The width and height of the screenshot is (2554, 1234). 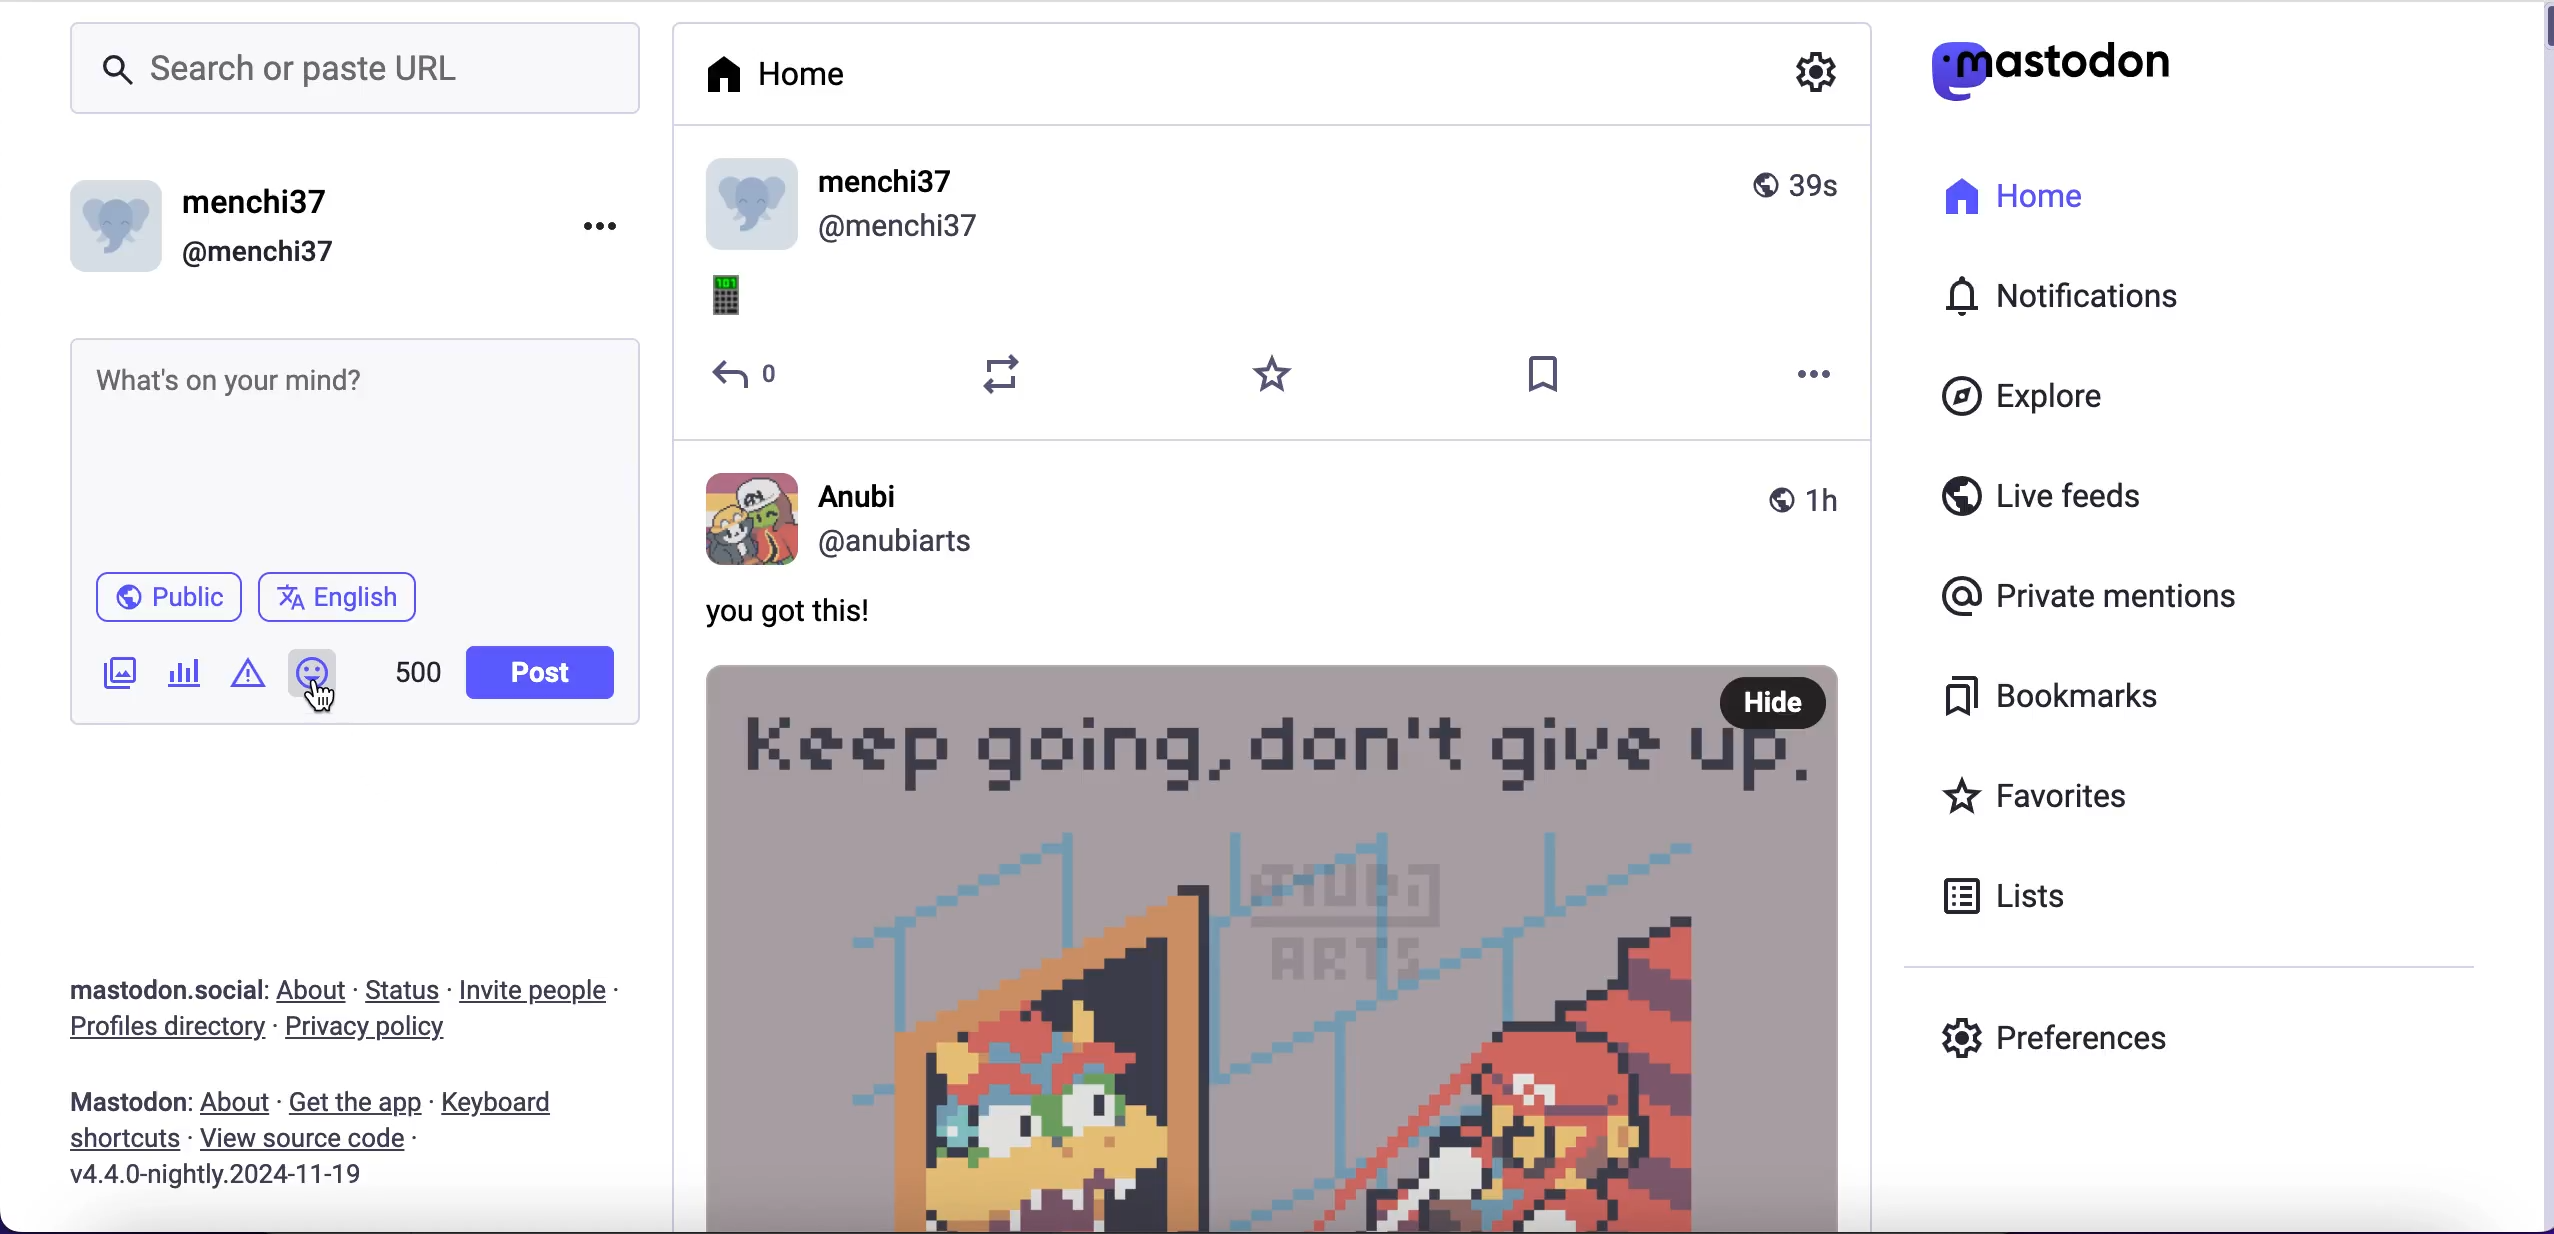 What do you see at coordinates (351, 450) in the screenshot?
I see `what's on your mind?` at bounding box center [351, 450].